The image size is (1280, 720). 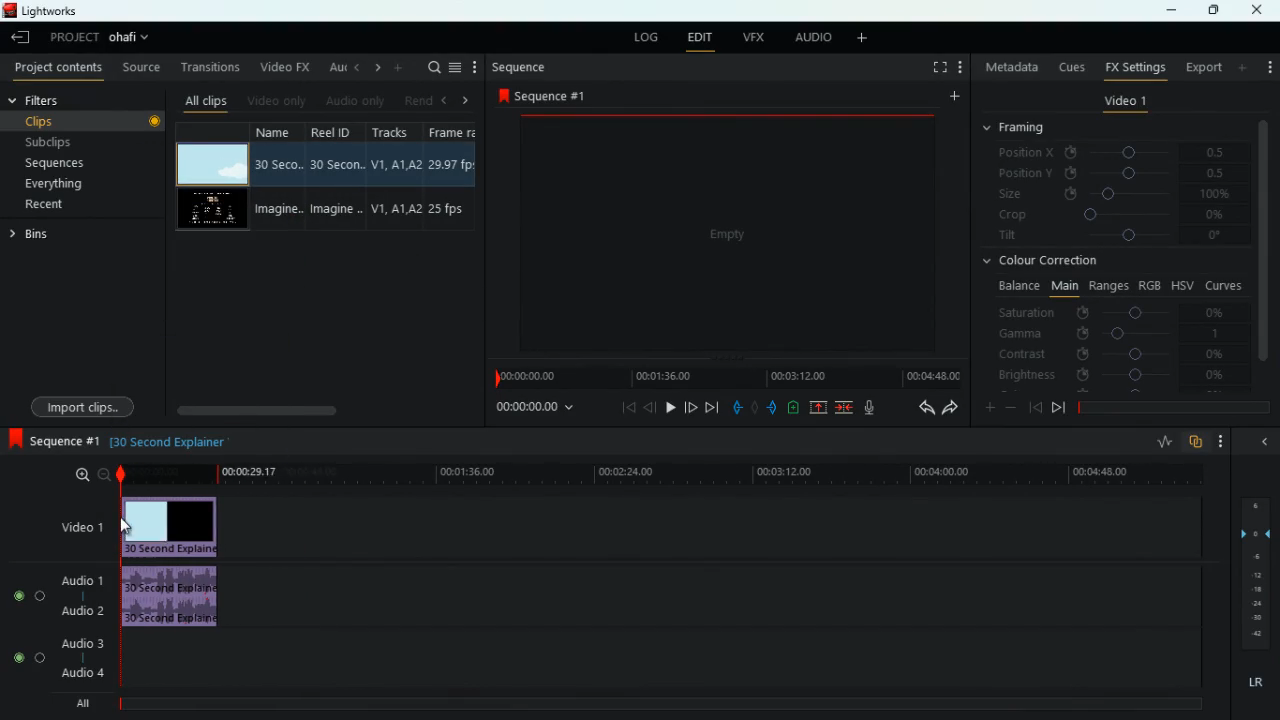 I want to click on Imagine.., so click(x=280, y=210).